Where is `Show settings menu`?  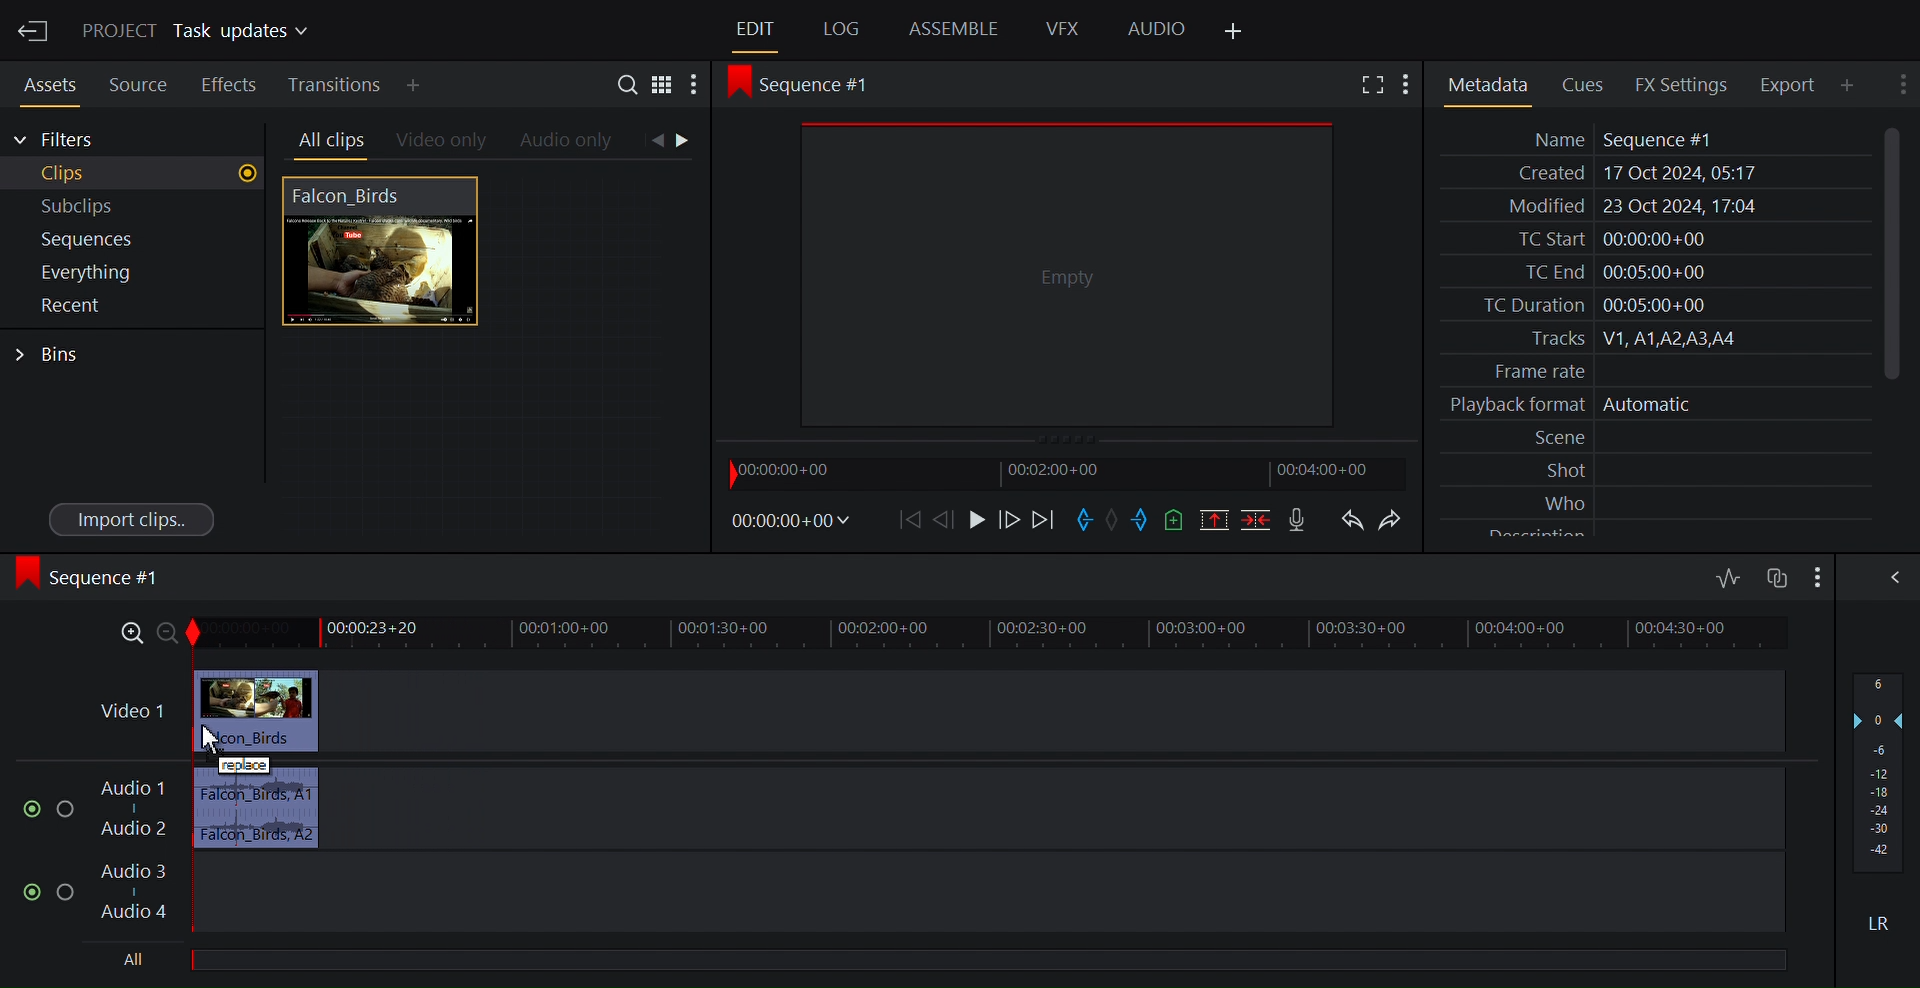 Show settings menu is located at coordinates (1900, 83).